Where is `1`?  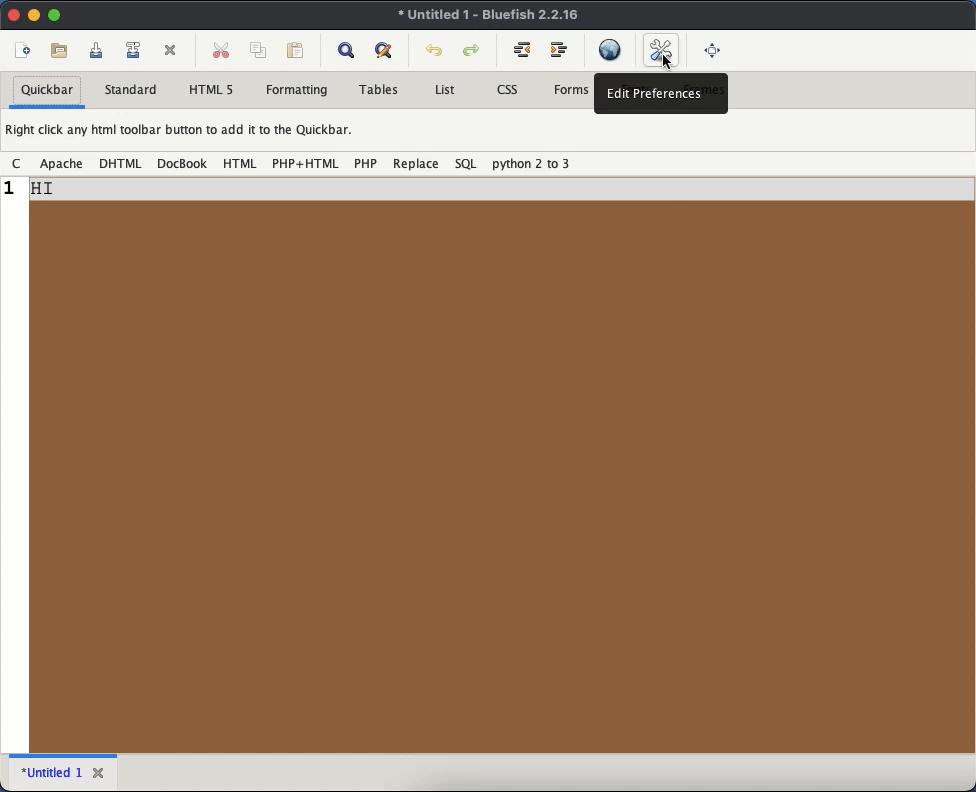 1 is located at coordinates (12, 190).